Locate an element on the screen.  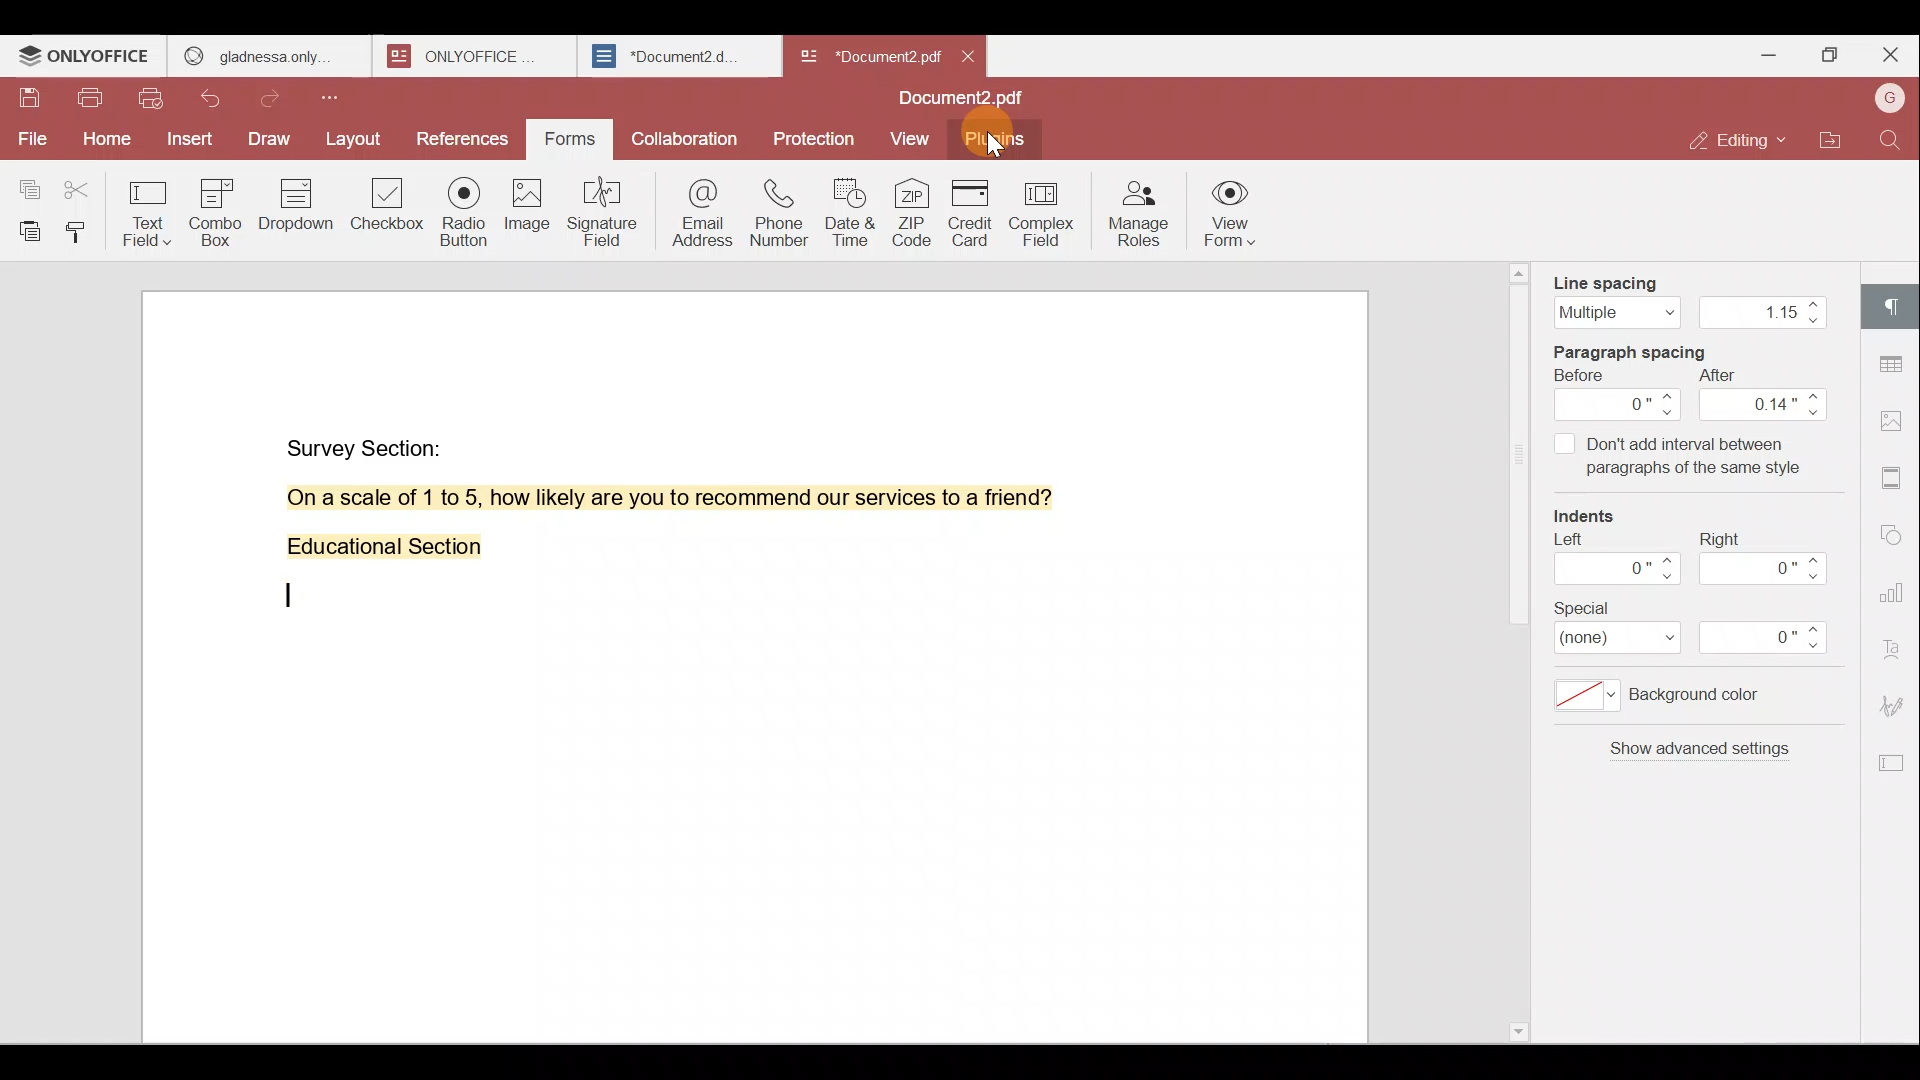
Draw is located at coordinates (271, 141).